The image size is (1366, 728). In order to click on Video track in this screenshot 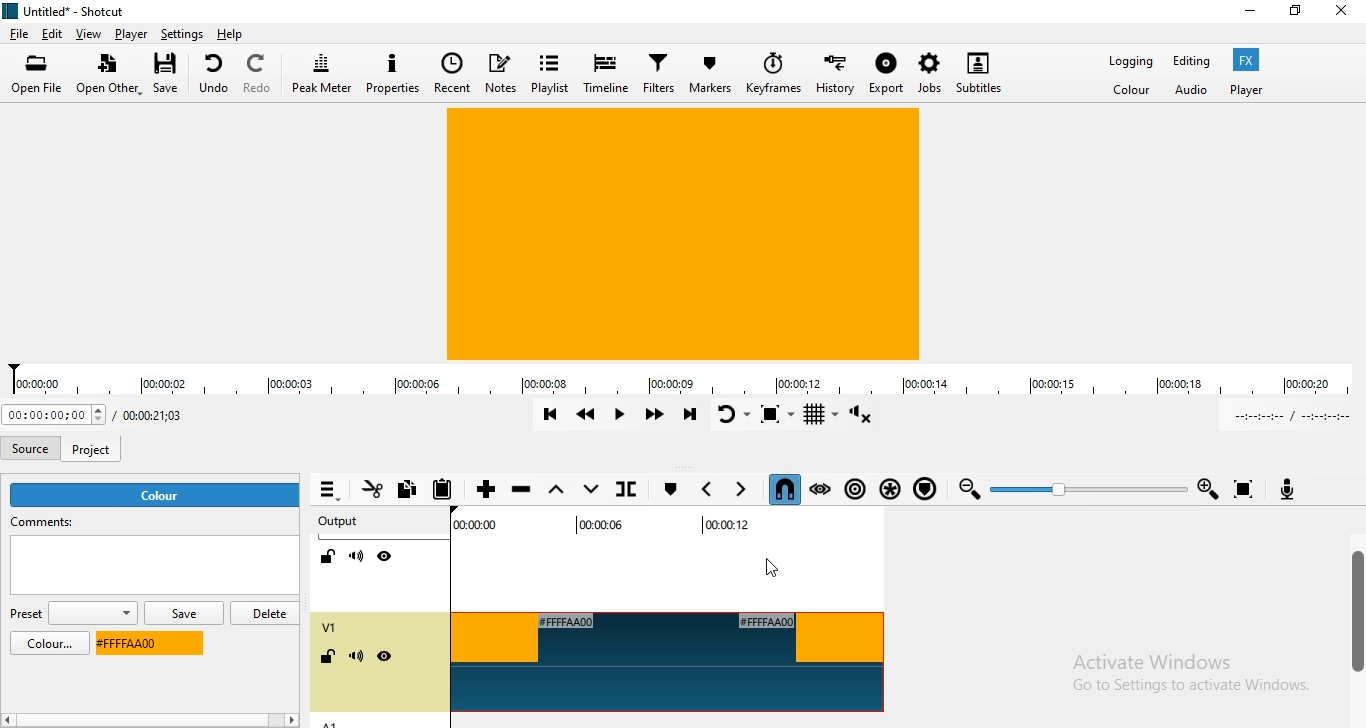, I will do `click(661, 564)`.